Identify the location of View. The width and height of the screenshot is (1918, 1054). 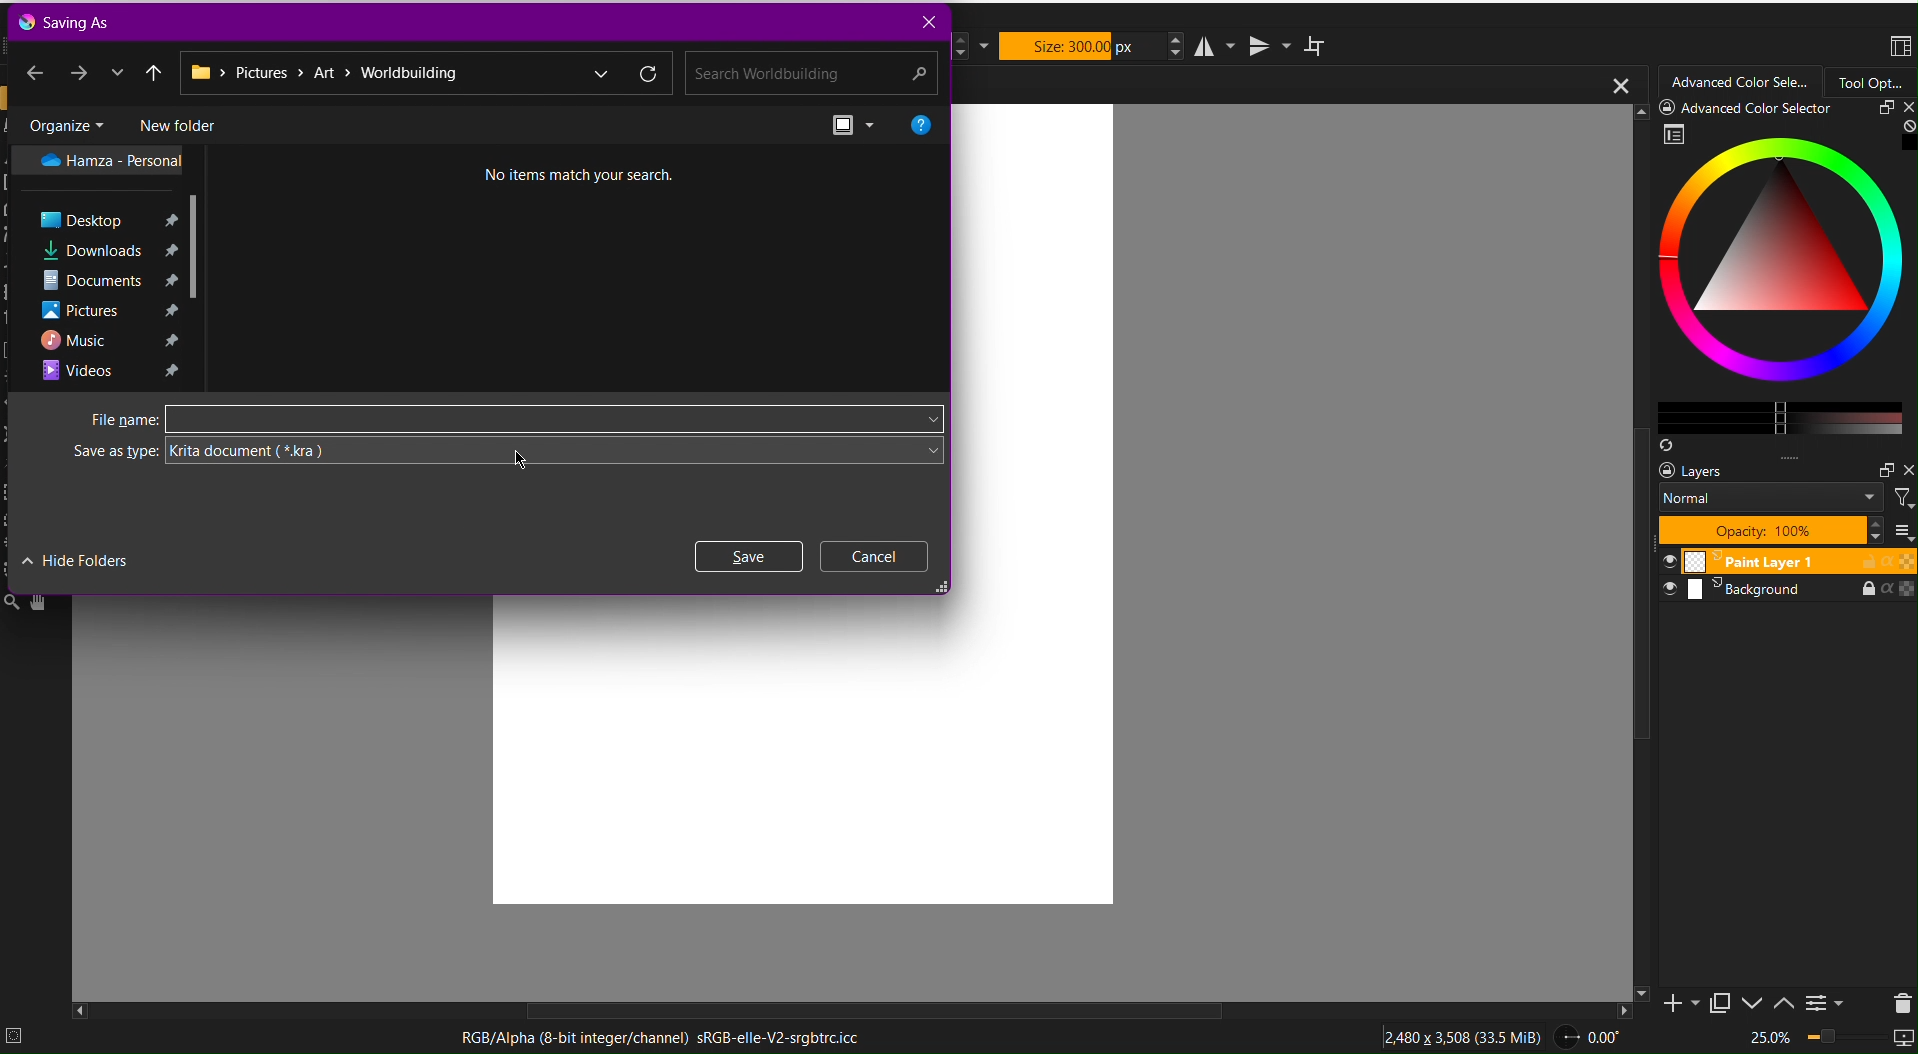
(856, 124).